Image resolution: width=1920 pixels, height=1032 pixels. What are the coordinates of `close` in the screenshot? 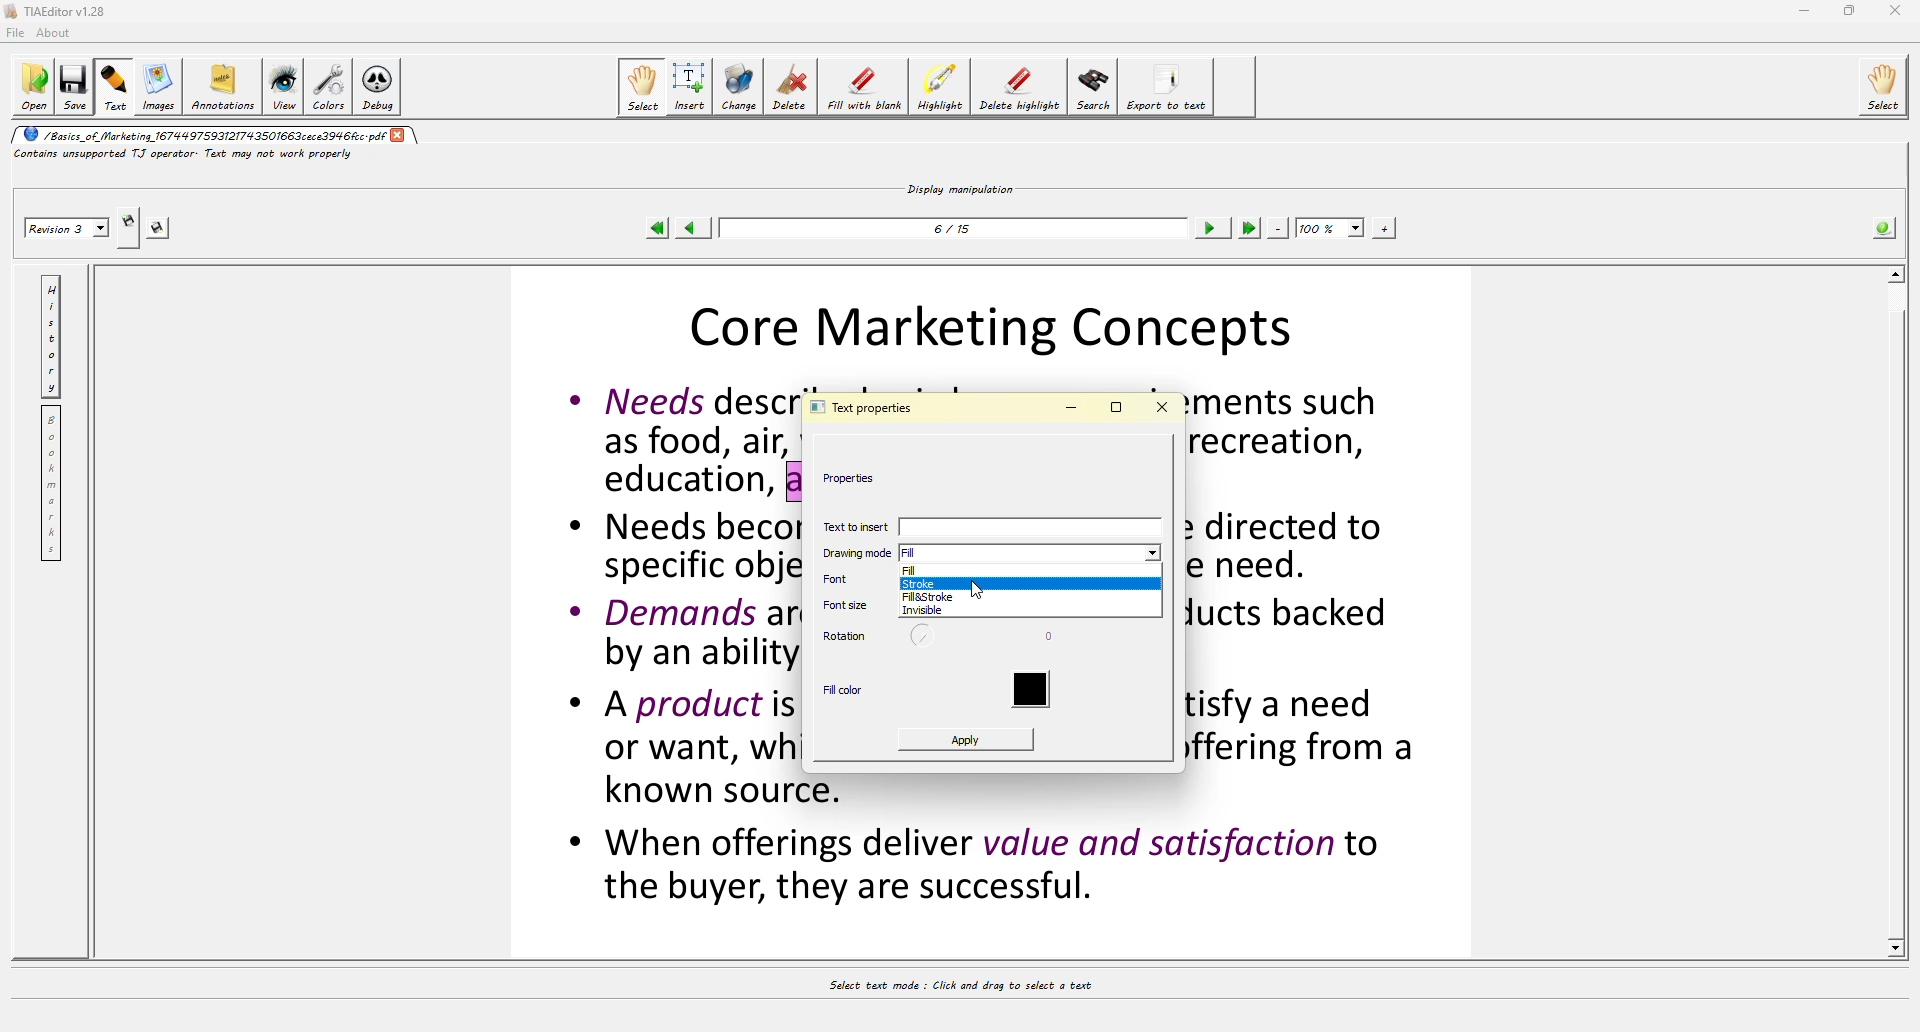 It's located at (1897, 9).